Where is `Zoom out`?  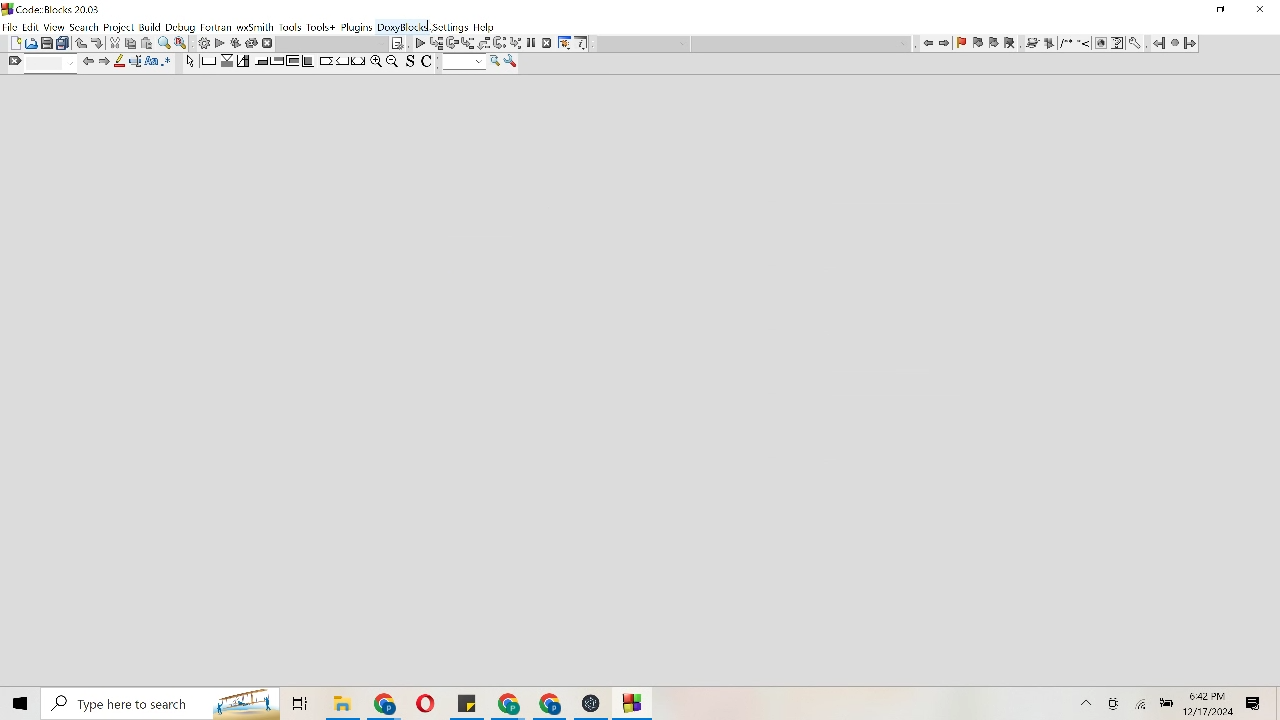
Zoom out is located at coordinates (393, 61).